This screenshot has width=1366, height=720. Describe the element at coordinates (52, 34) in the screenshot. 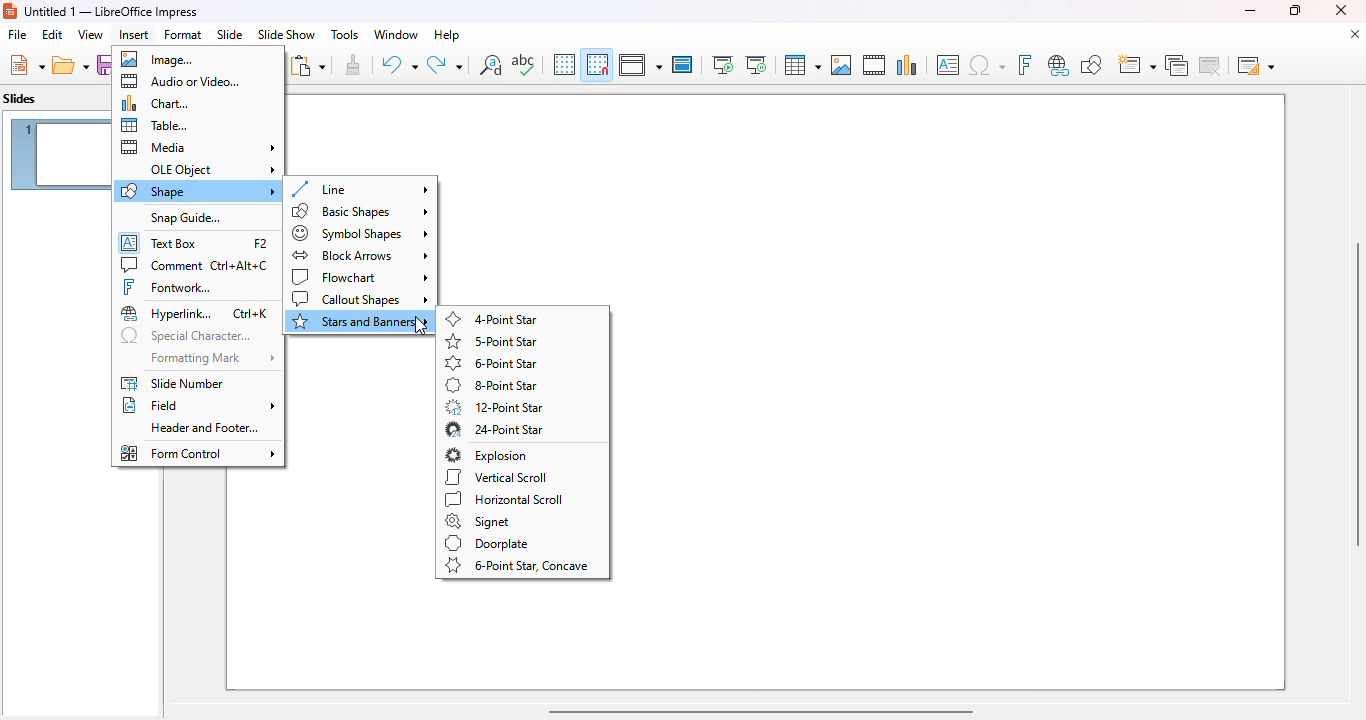

I see `edit` at that location.